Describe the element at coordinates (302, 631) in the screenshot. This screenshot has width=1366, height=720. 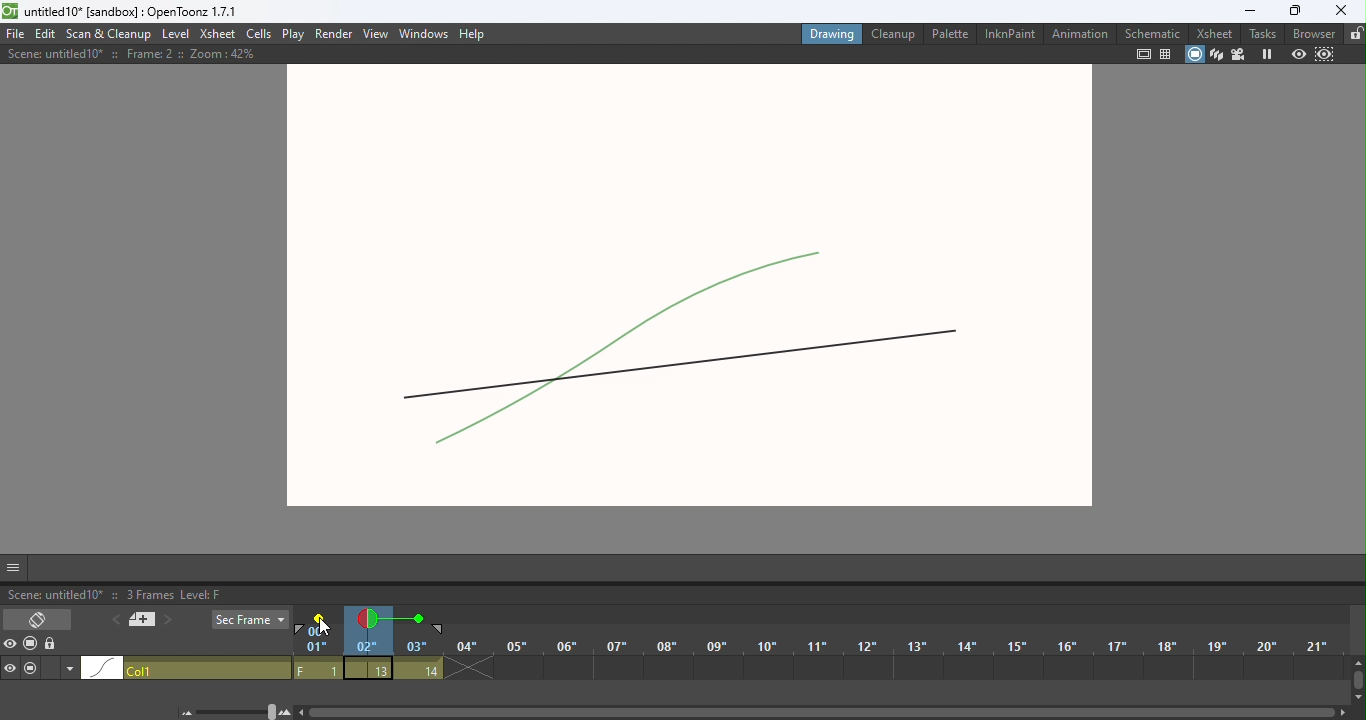
I see `Playback start marker` at that location.